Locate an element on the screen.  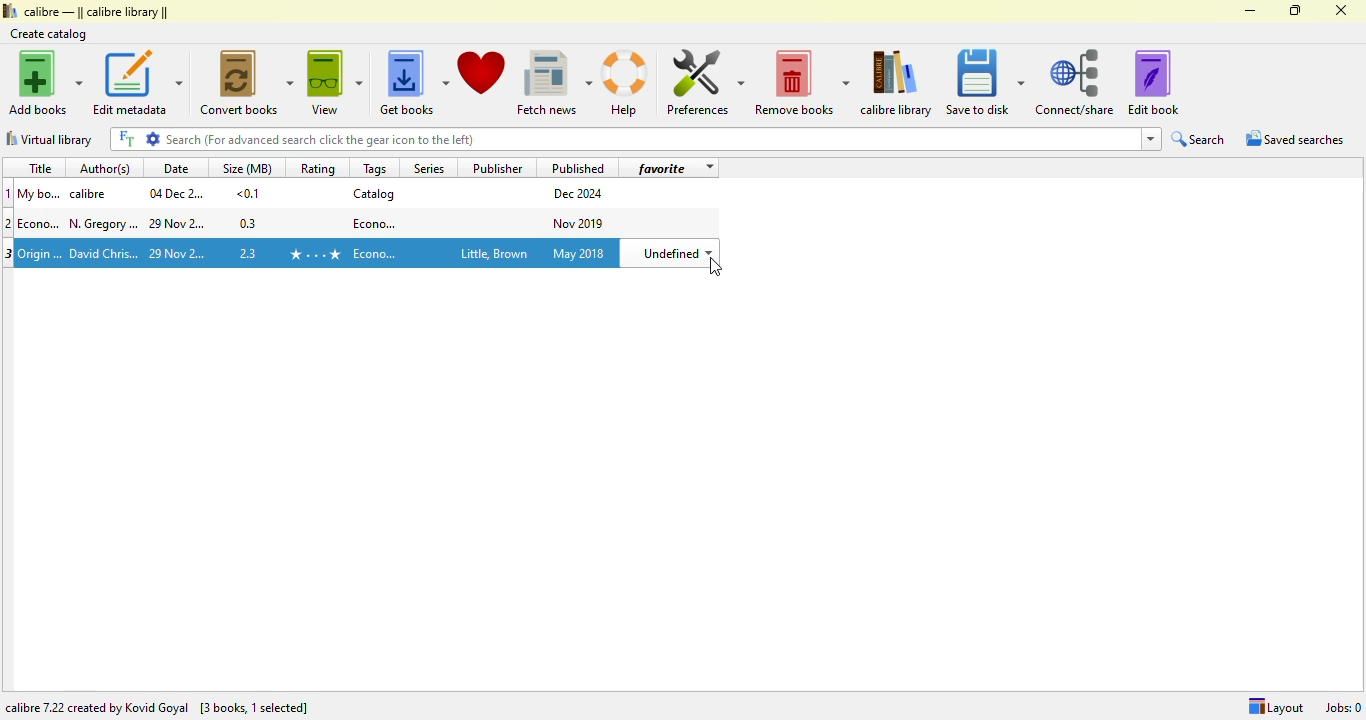
calibre library is located at coordinates (97, 11).